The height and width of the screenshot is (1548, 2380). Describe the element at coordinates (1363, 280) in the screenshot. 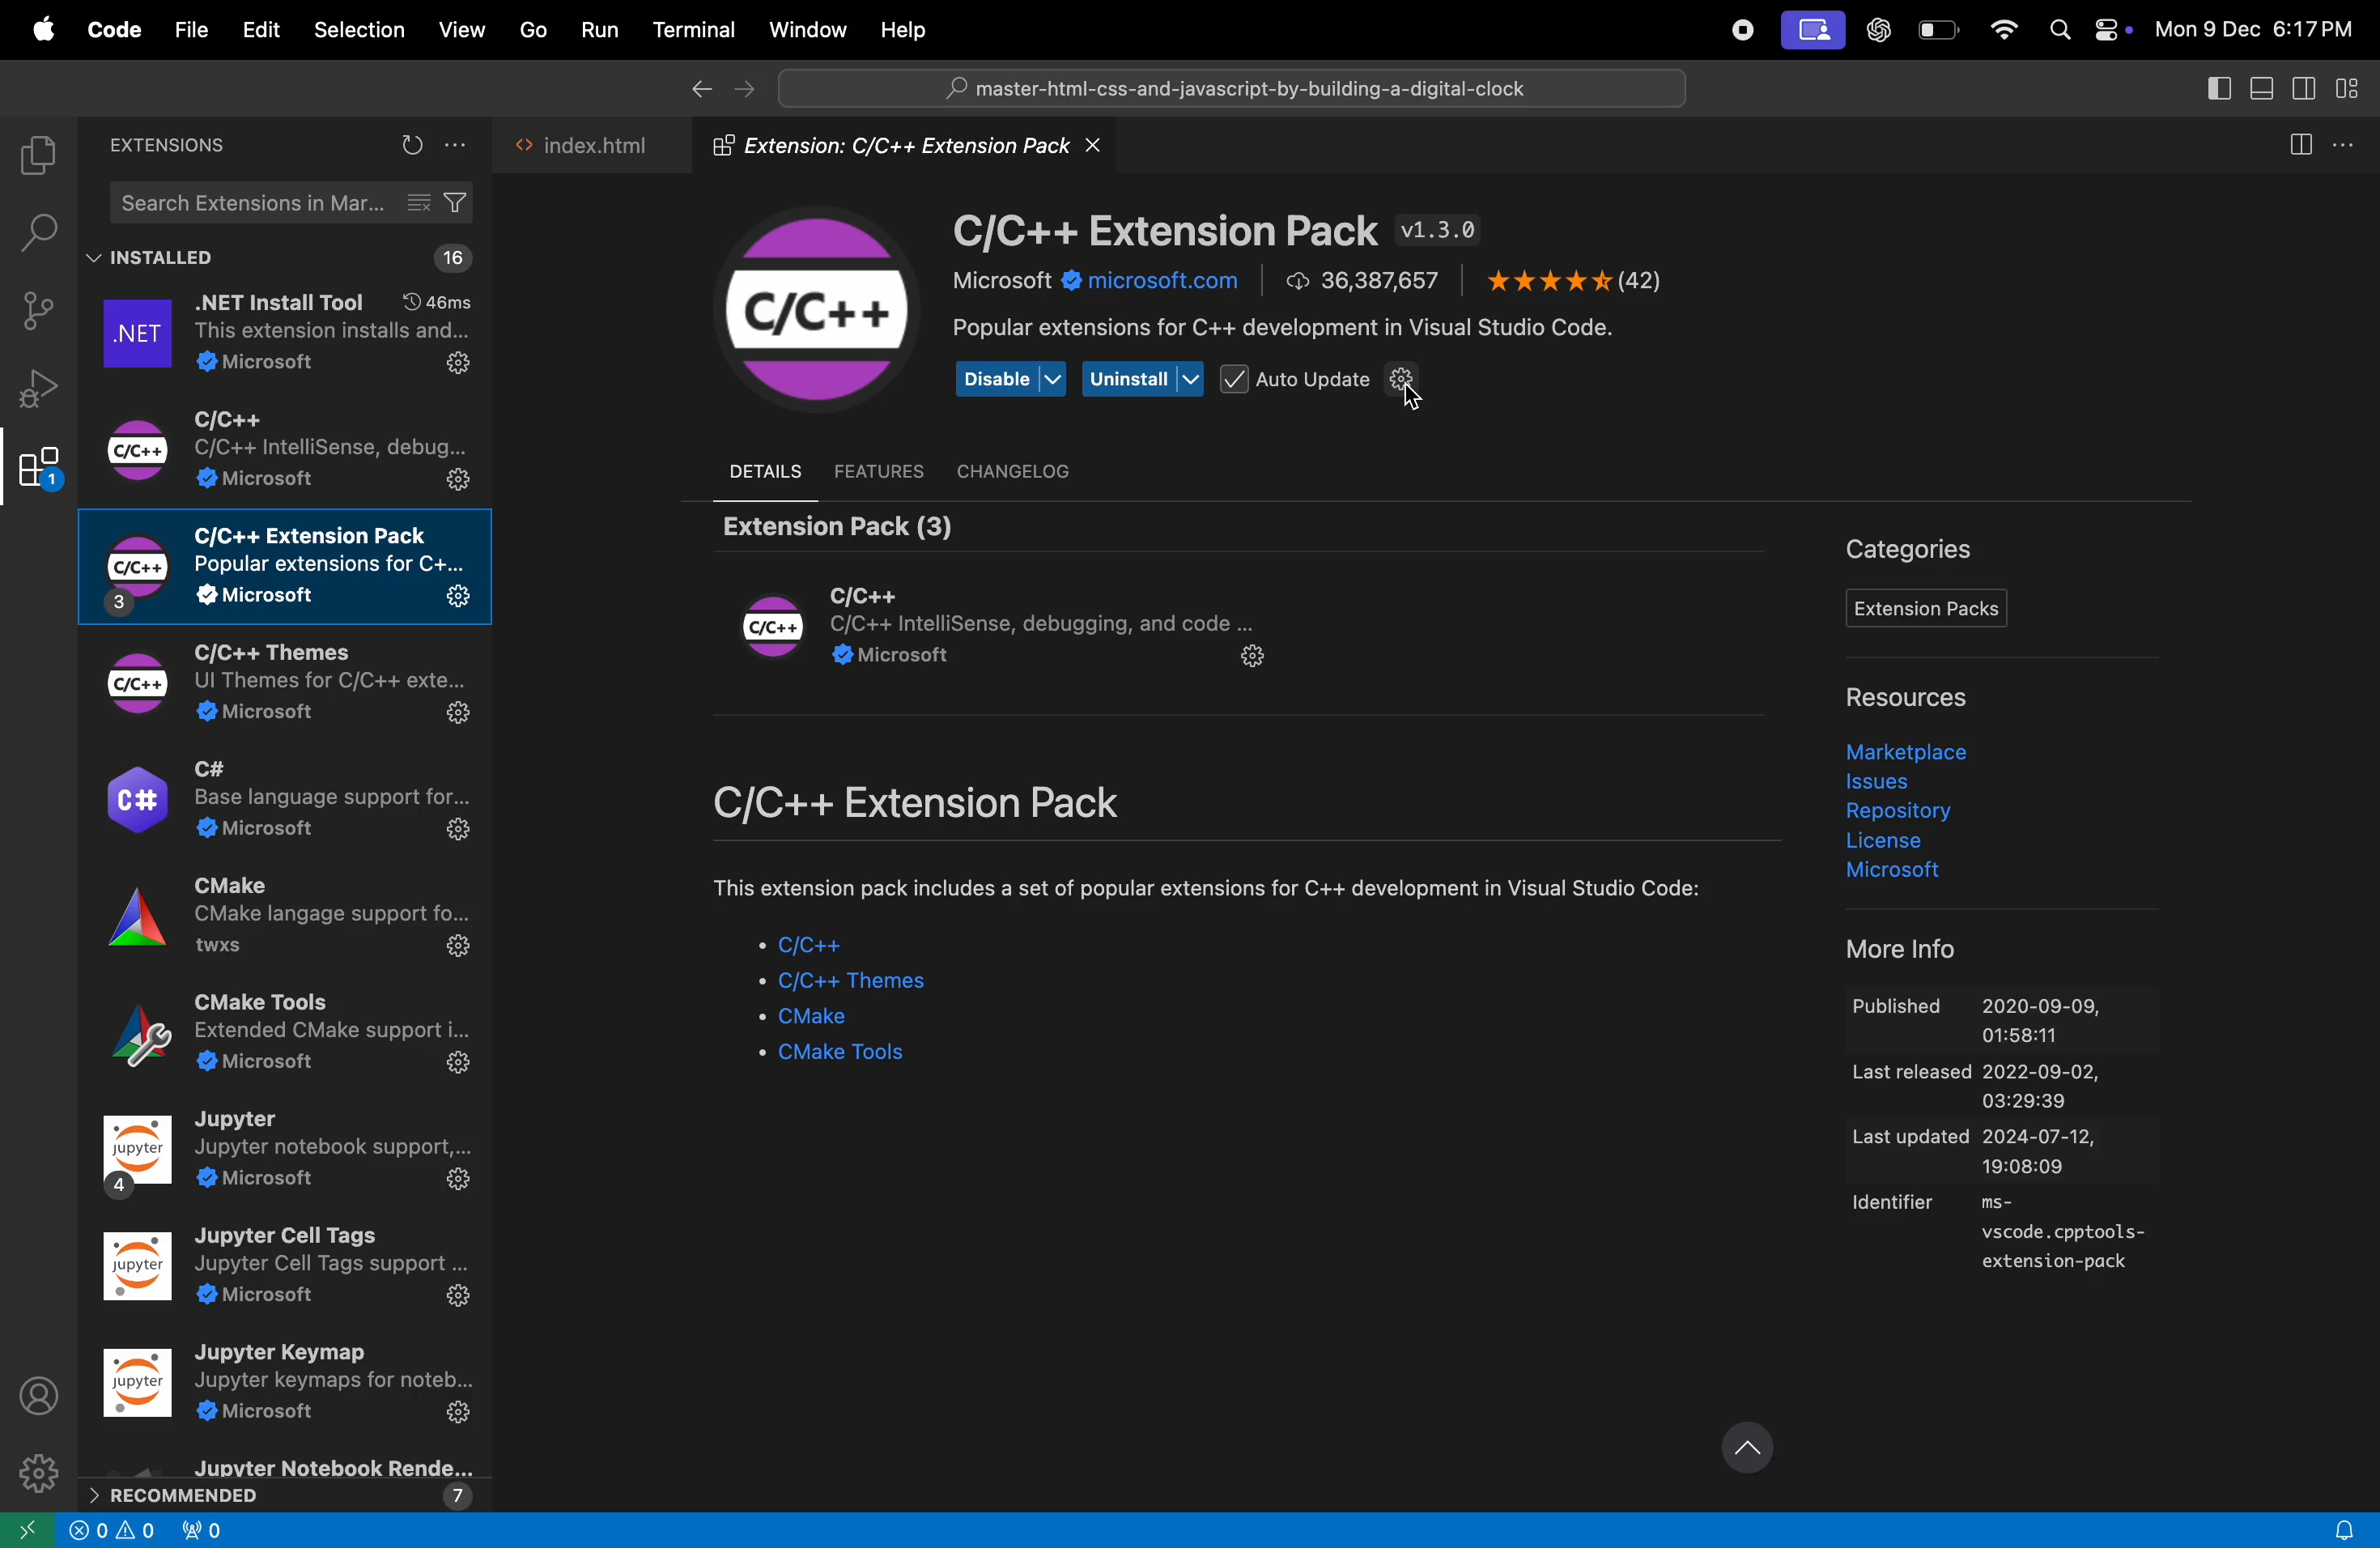

I see `number of downloads` at that location.